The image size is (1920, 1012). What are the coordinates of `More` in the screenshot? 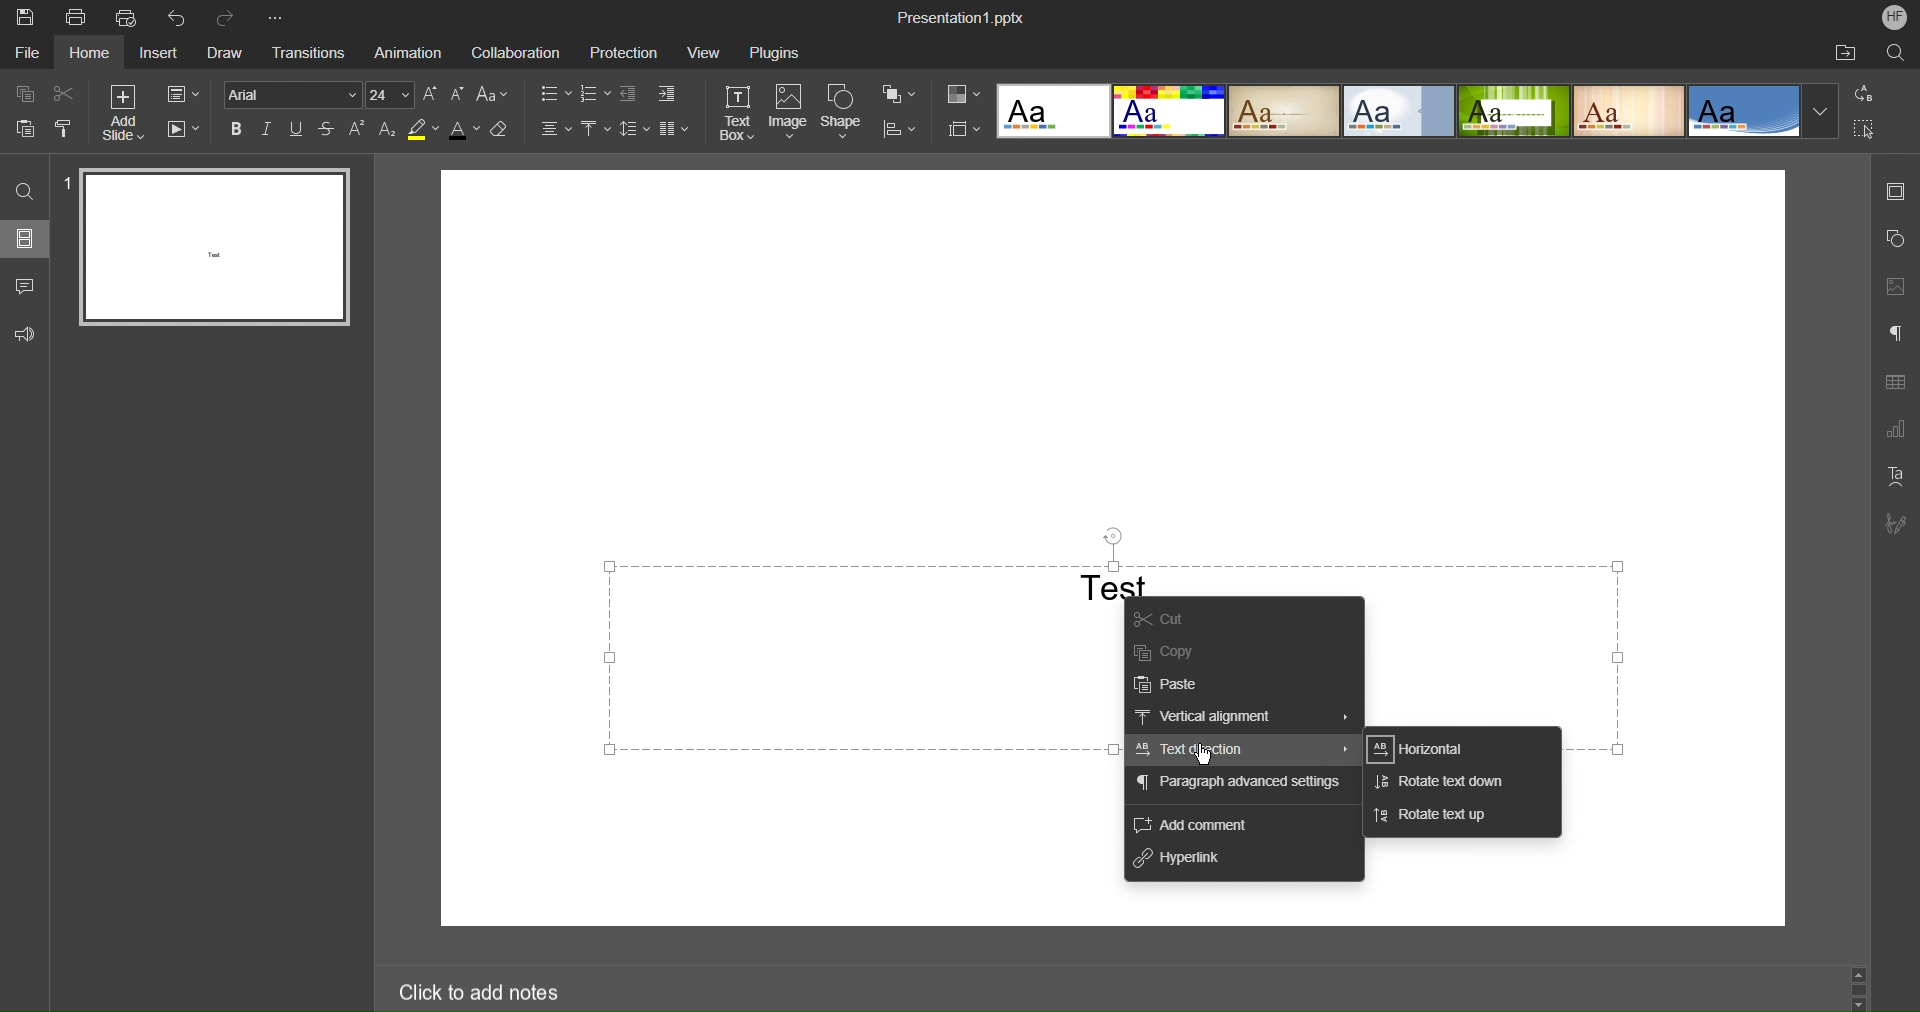 It's located at (281, 17).